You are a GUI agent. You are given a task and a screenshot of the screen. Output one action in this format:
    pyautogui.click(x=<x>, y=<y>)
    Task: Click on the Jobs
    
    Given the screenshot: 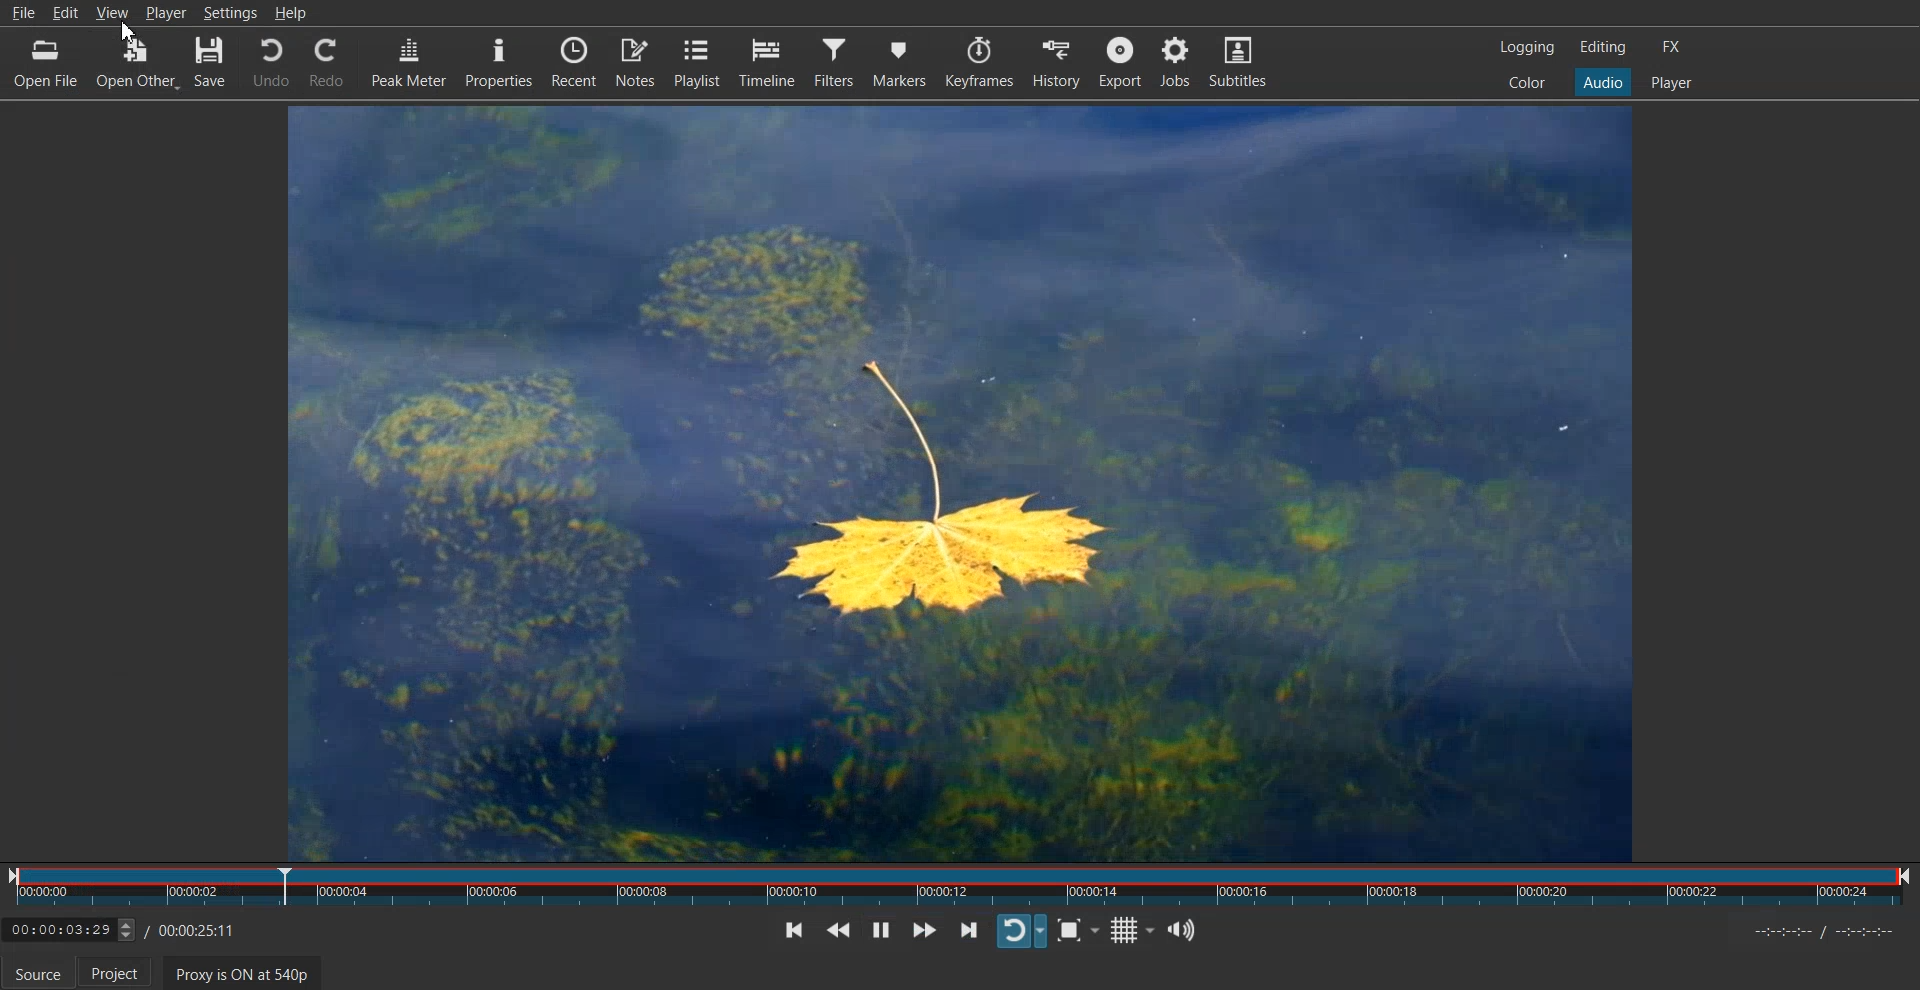 What is the action you would take?
    pyautogui.click(x=1174, y=62)
    